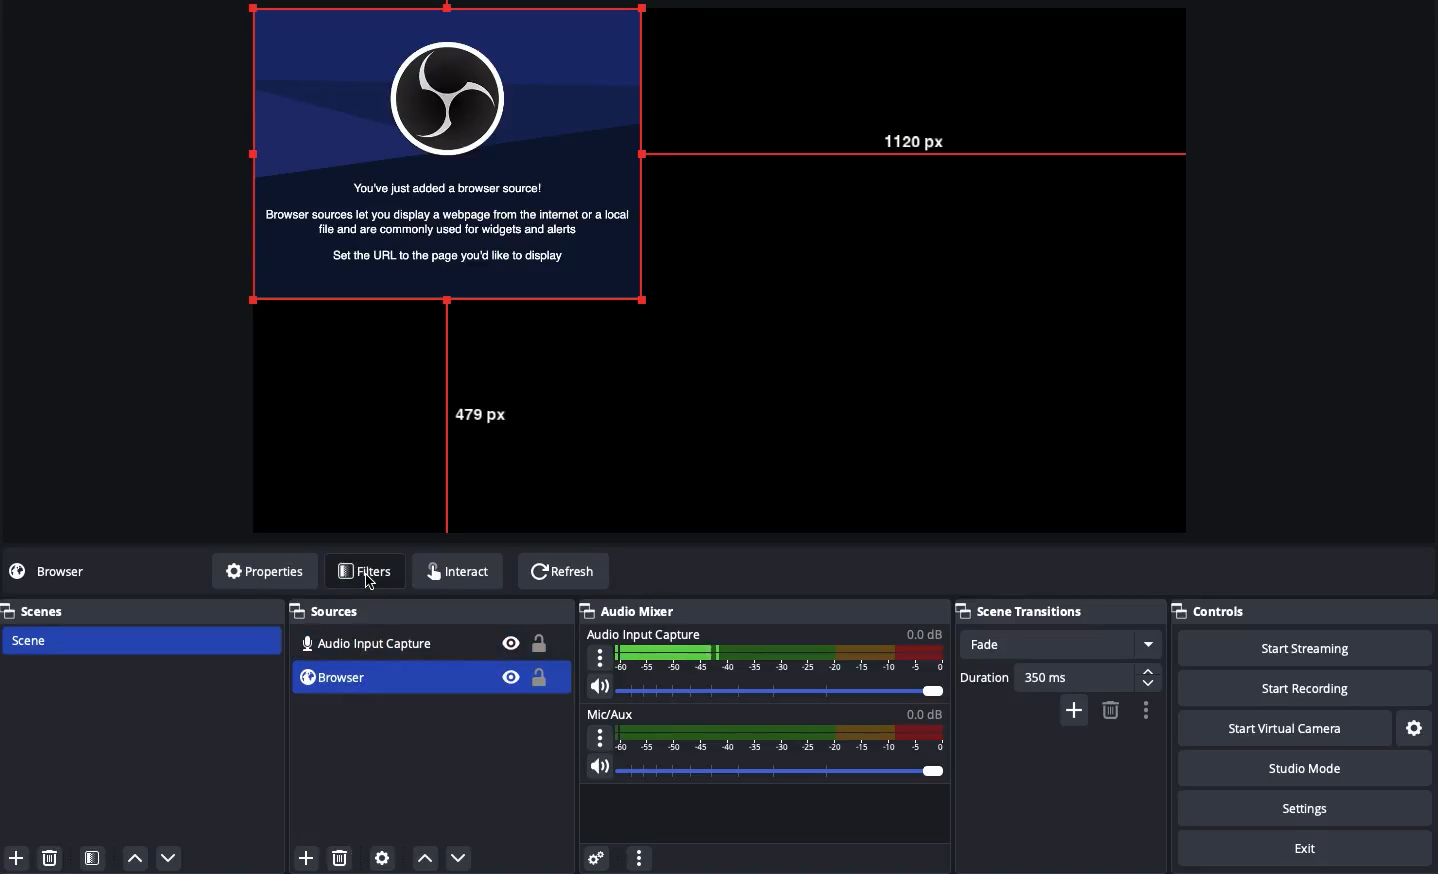 This screenshot has height=874, width=1438. Describe the element at coordinates (302, 854) in the screenshot. I see `Add` at that location.